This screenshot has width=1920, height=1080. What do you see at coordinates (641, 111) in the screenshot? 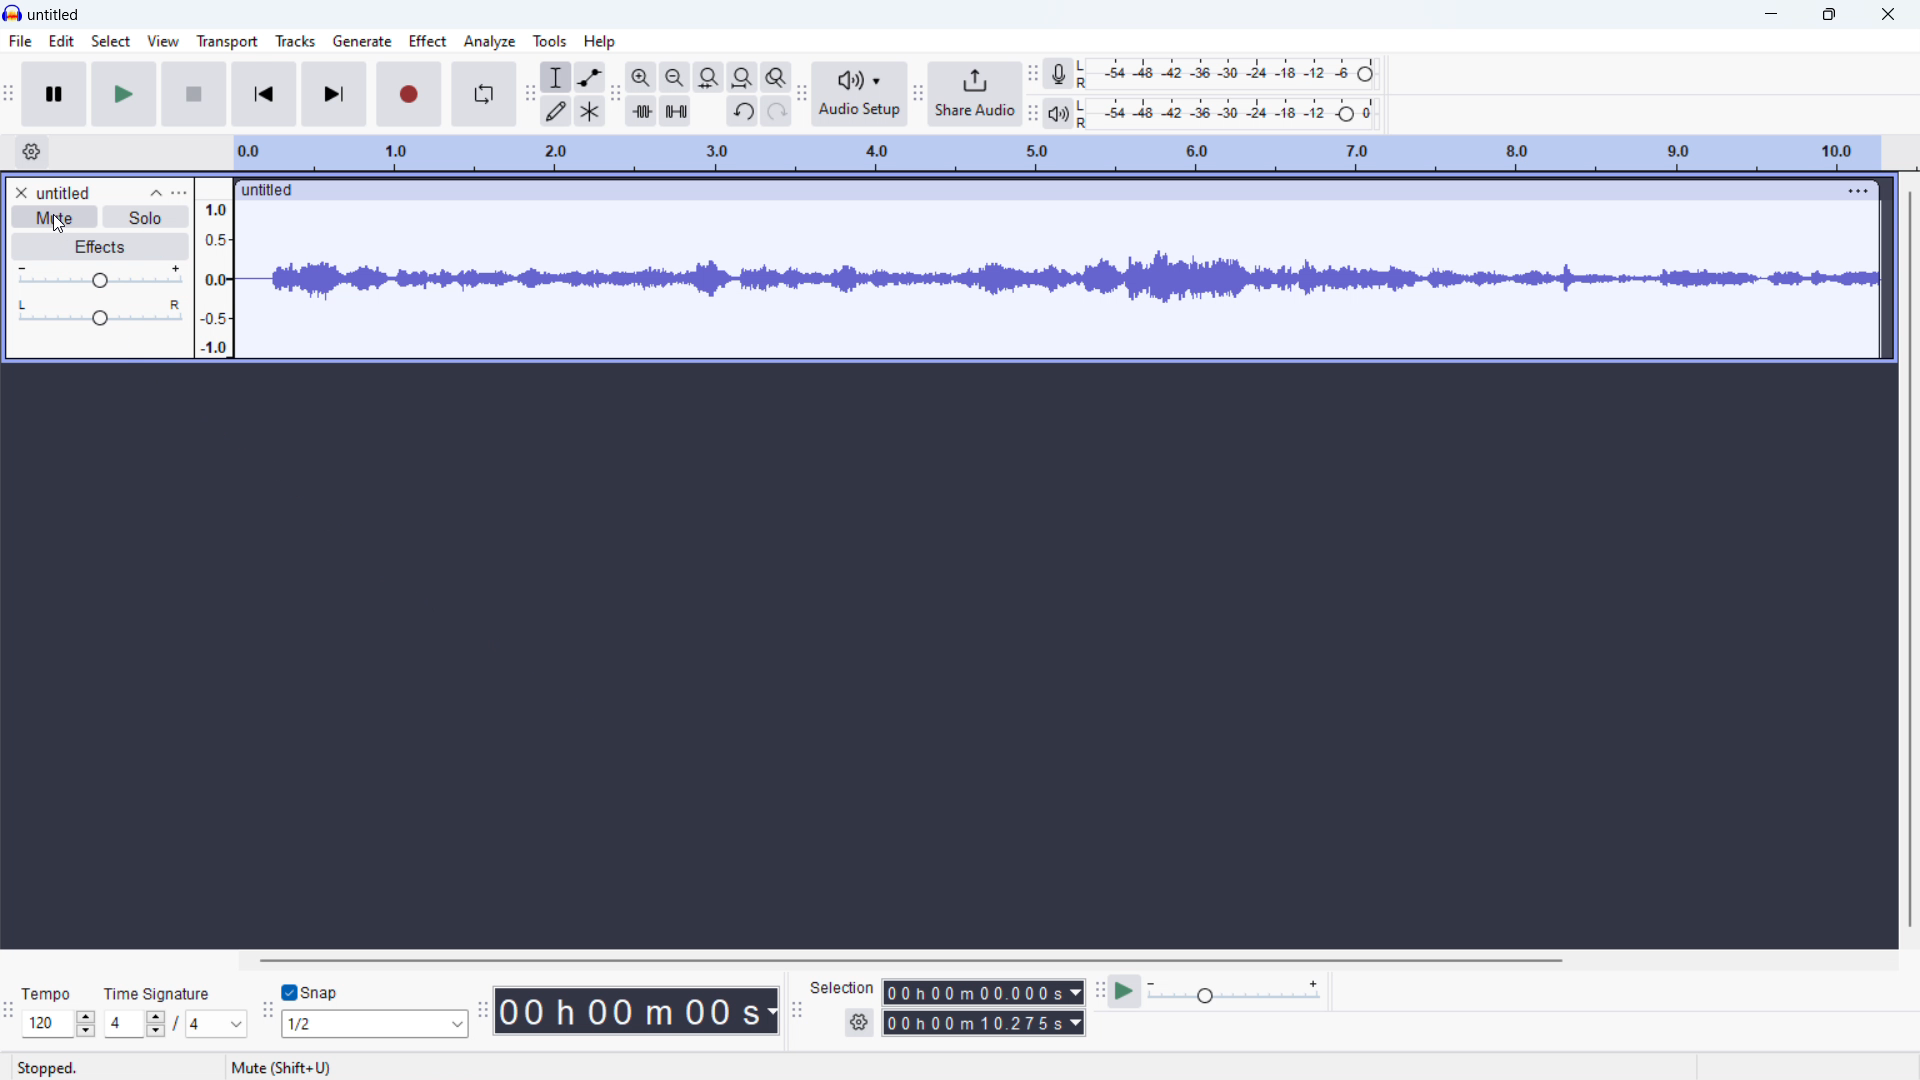
I see `trim audio outsside selction` at bounding box center [641, 111].